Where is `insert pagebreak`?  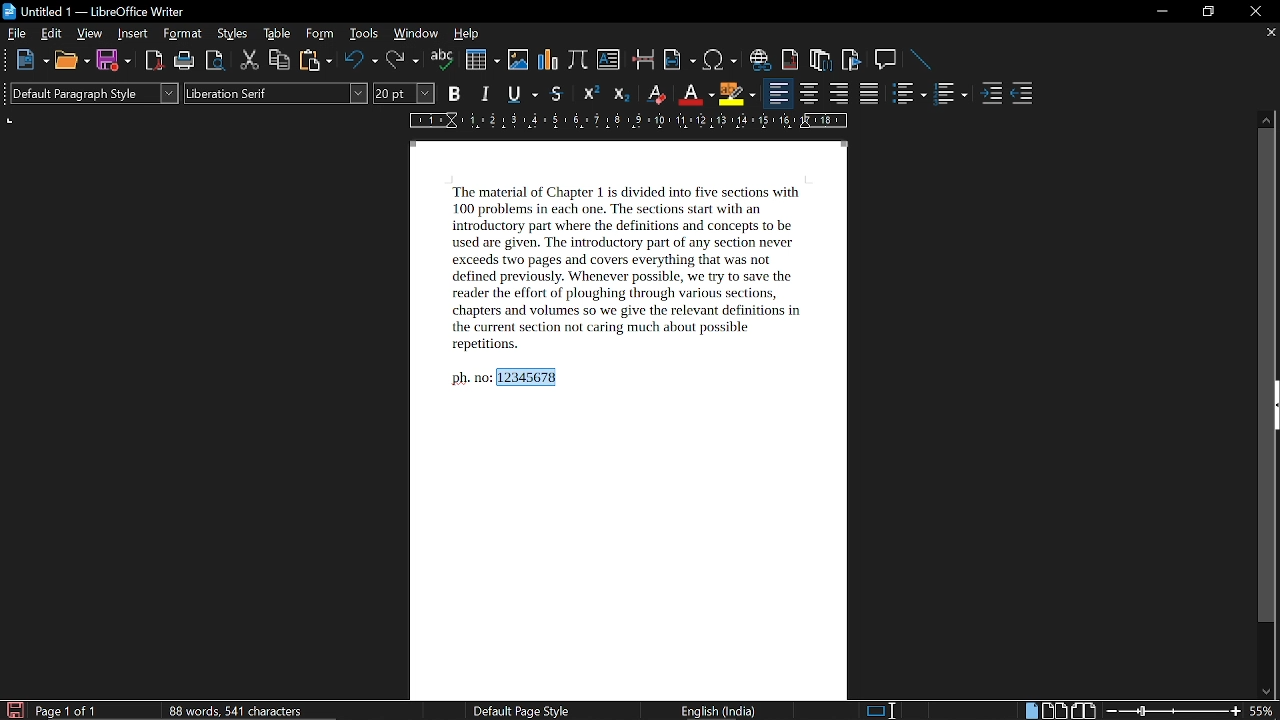
insert pagebreak is located at coordinates (642, 59).